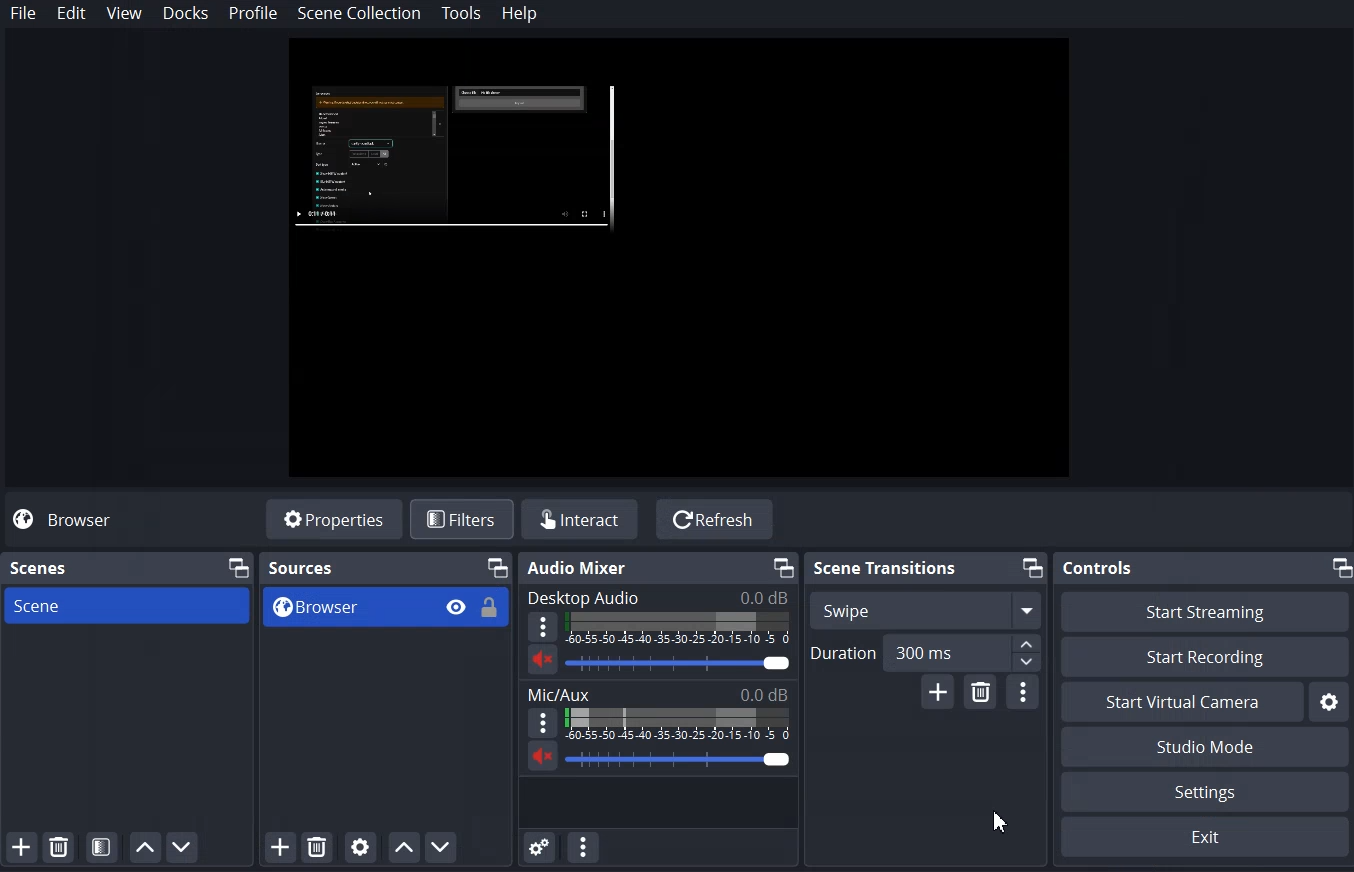 This screenshot has width=1354, height=872. I want to click on More, so click(543, 626).